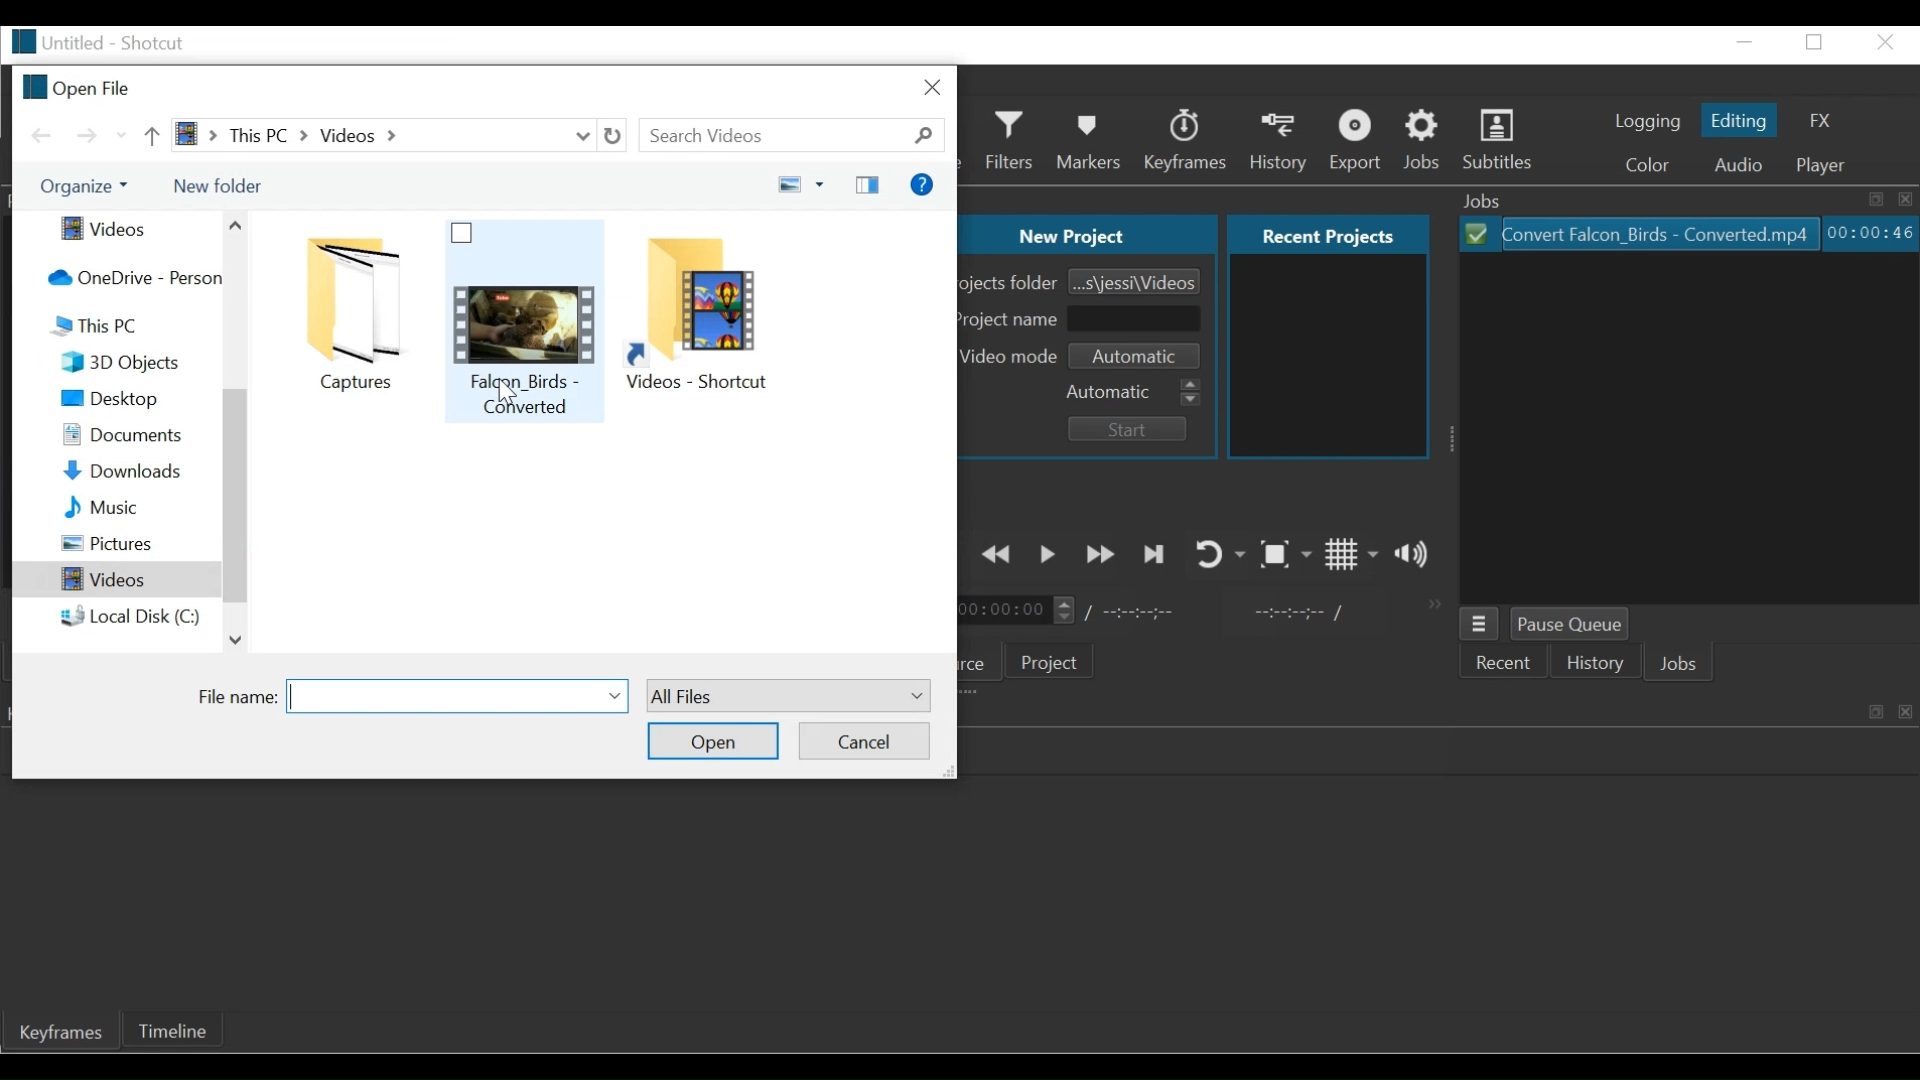 The height and width of the screenshot is (1080, 1920). I want to click on Close, so click(932, 86).